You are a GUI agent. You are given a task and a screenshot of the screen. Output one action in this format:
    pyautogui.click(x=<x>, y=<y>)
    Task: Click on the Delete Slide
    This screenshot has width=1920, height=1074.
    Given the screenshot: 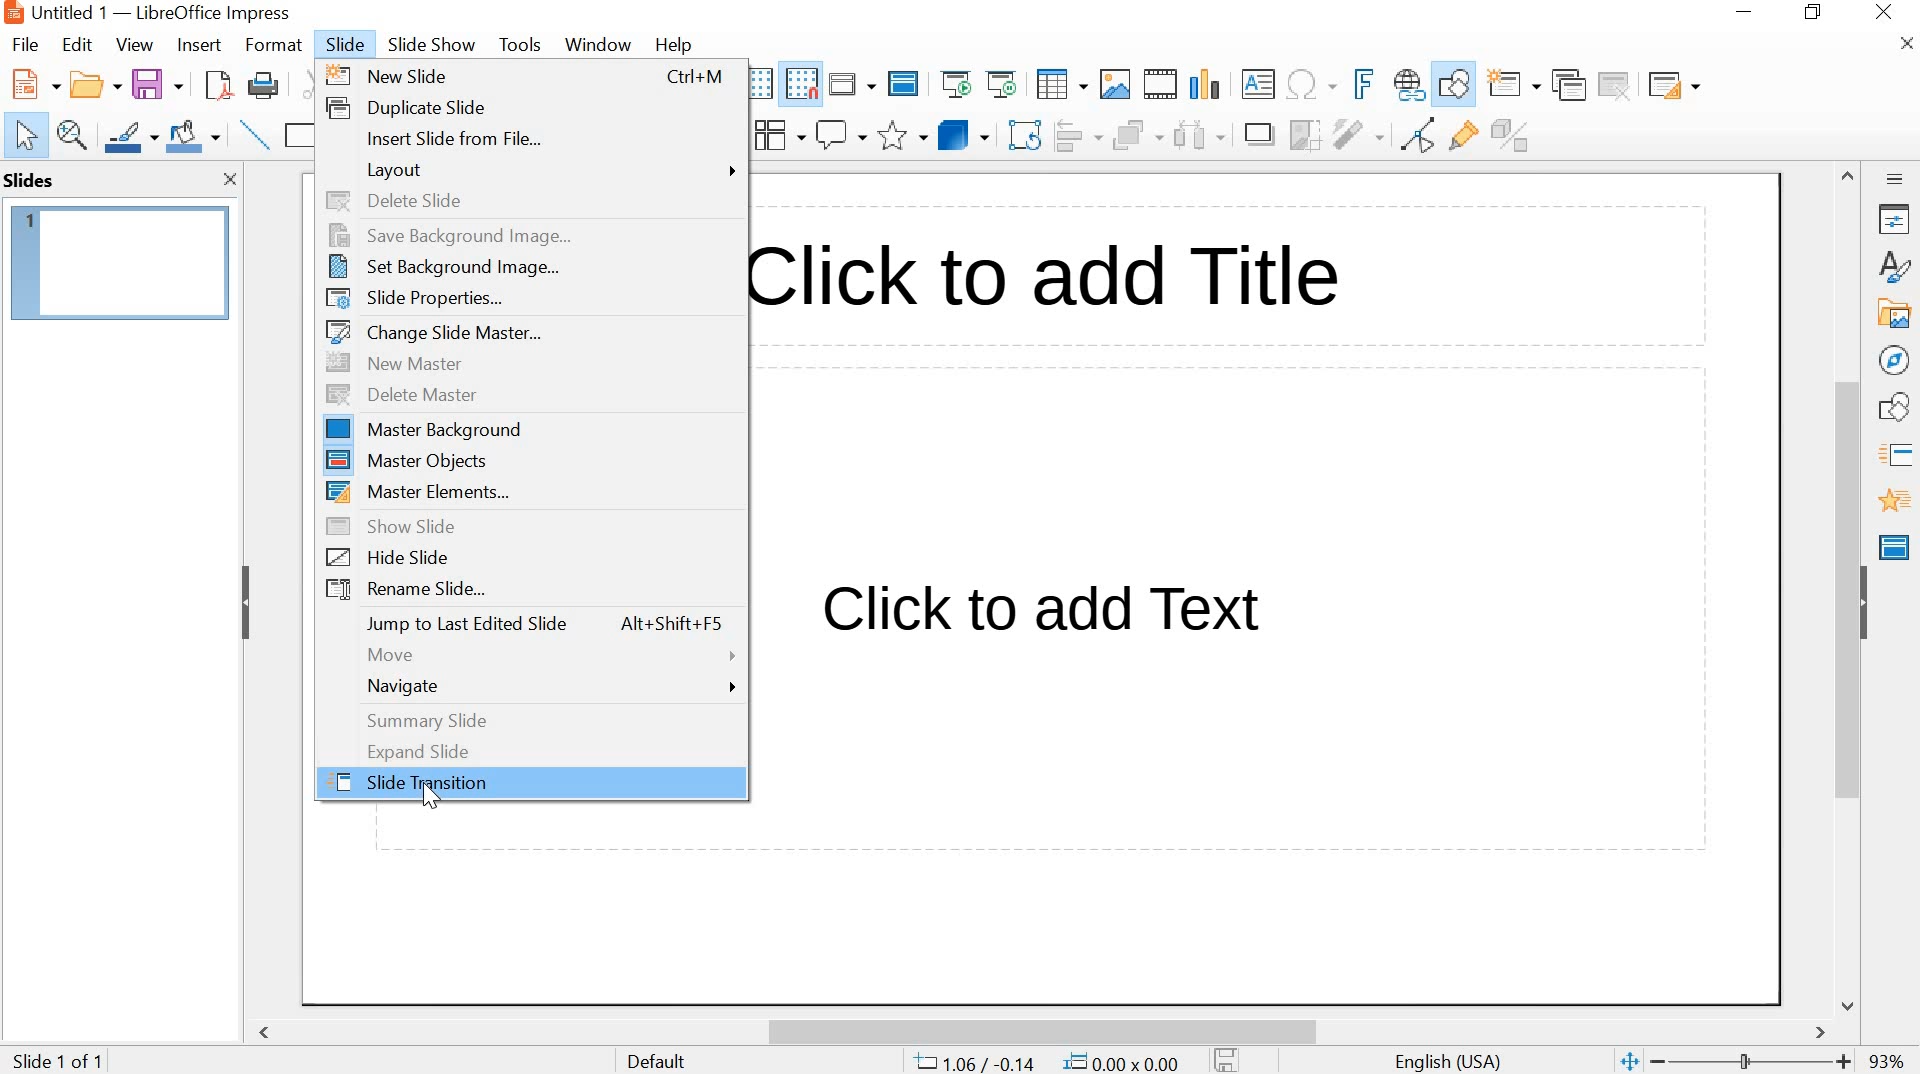 What is the action you would take?
    pyautogui.click(x=1618, y=84)
    